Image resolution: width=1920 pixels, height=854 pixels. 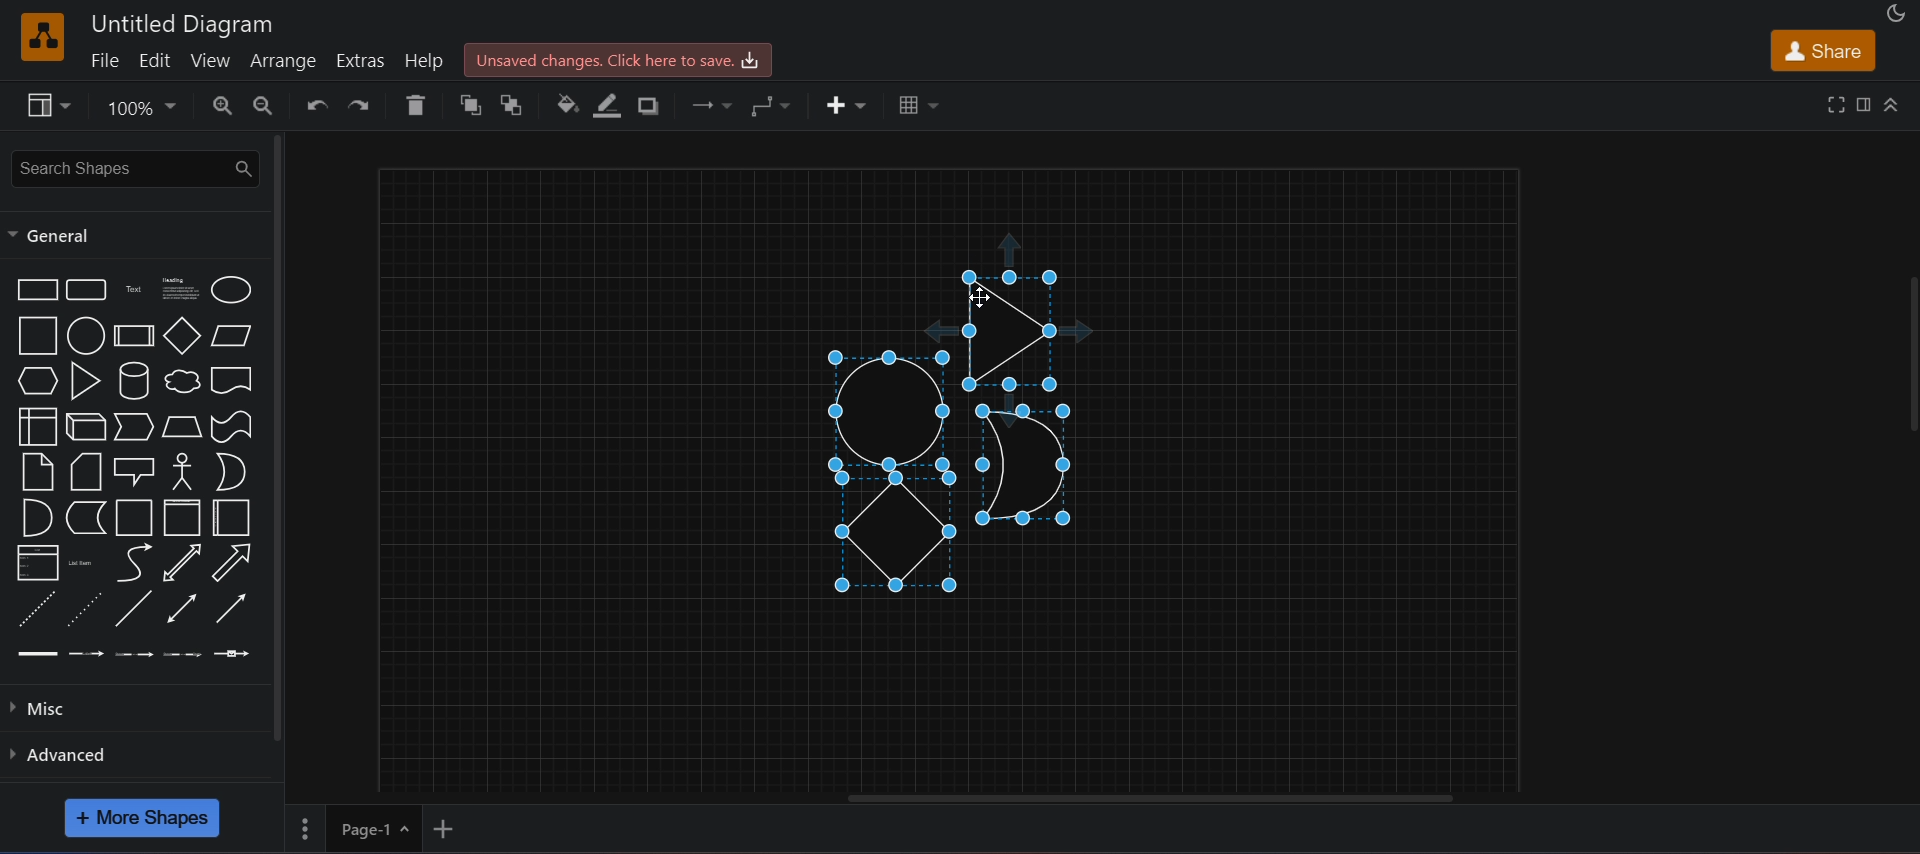 What do you see at coordinates (88, 291) in the screenshot?
I see `rounded rectangle` at bounding box center [88, 291].